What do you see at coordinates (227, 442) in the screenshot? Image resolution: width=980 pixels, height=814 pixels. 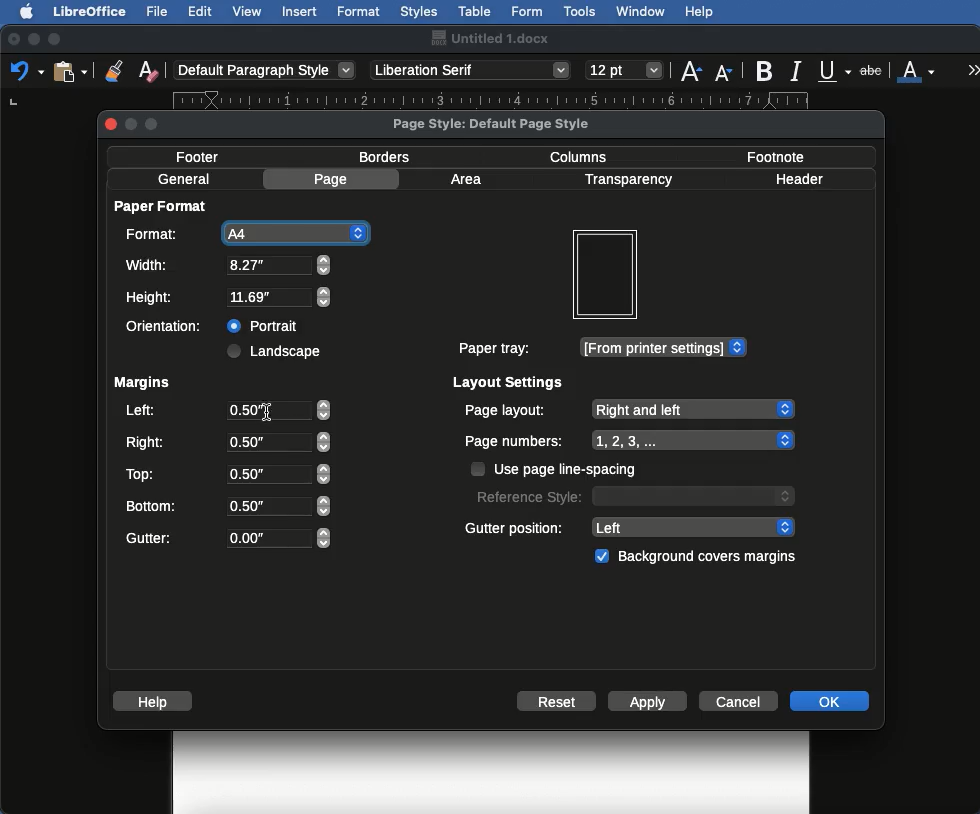 I see `Right` at bounding box center [227, 442].